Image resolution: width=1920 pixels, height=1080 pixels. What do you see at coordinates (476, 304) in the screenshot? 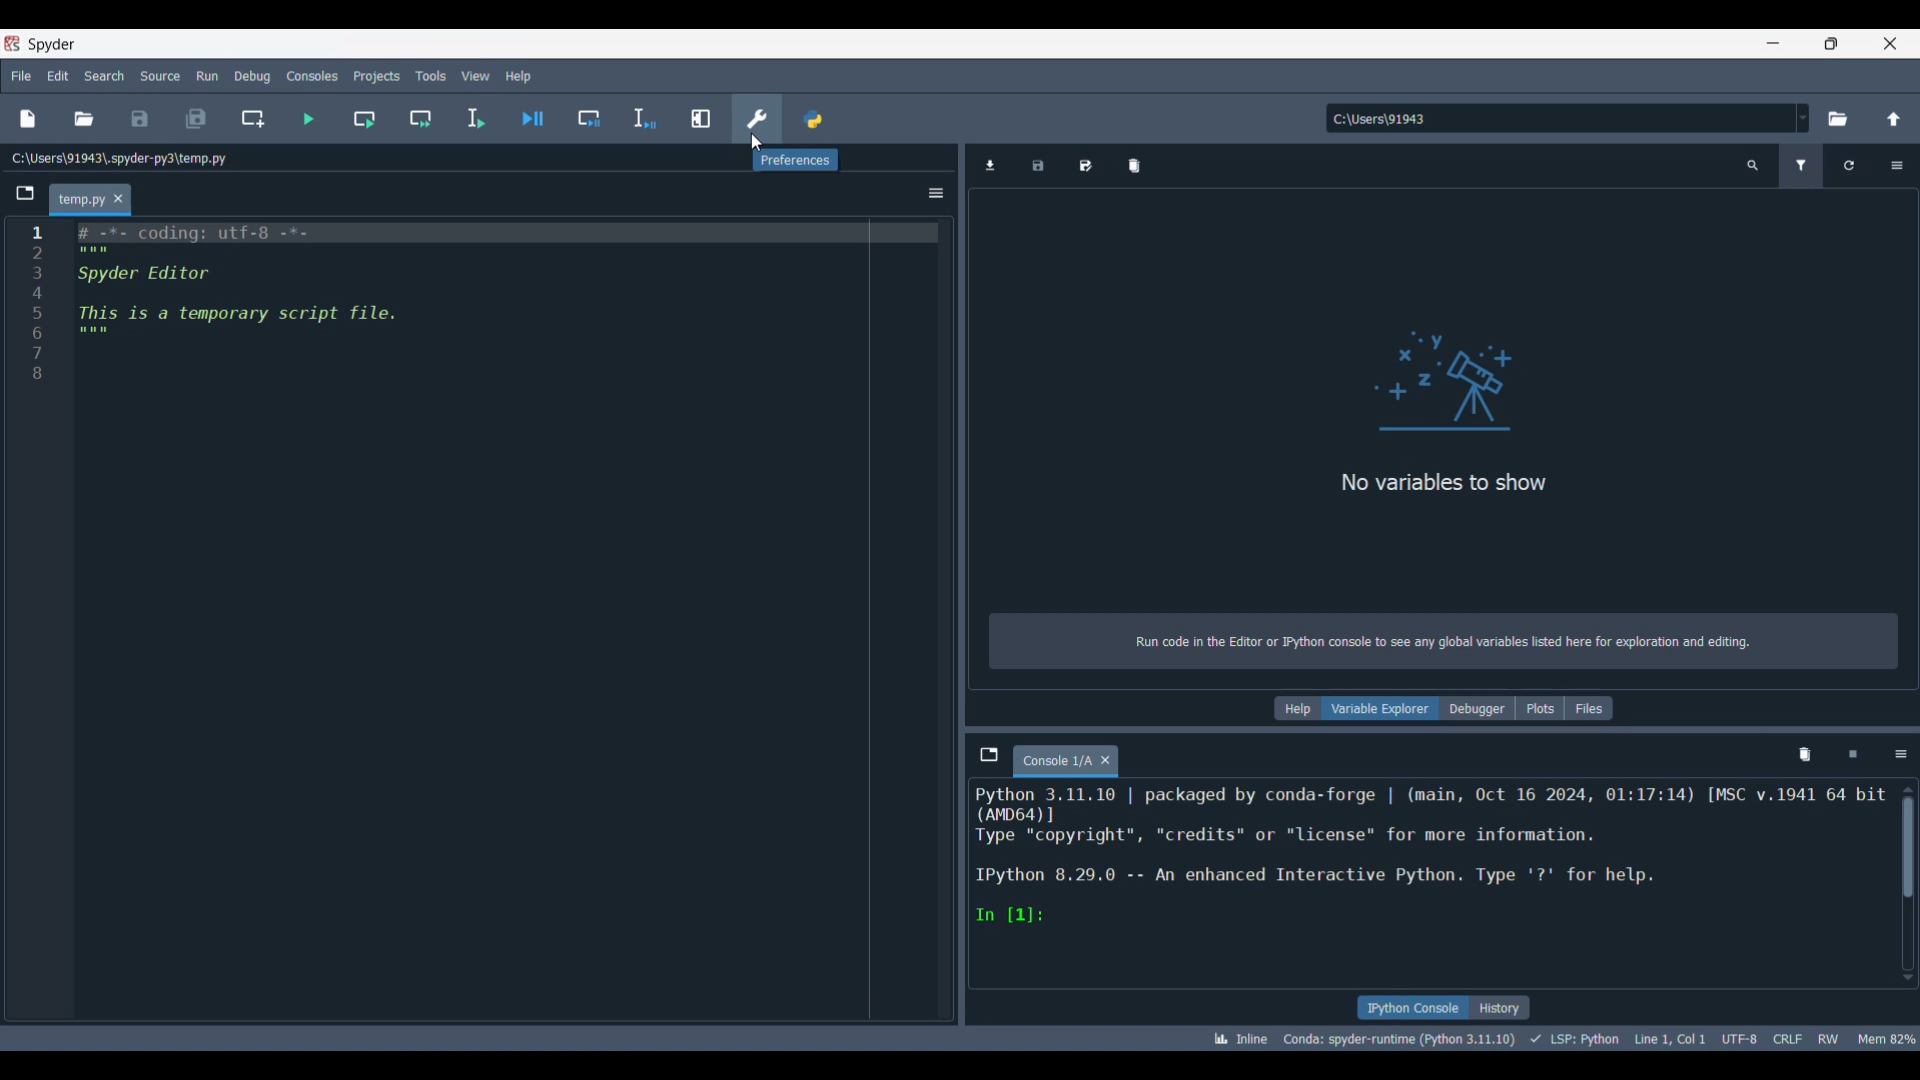
I see `Current code` at bounding box center [476, 304].